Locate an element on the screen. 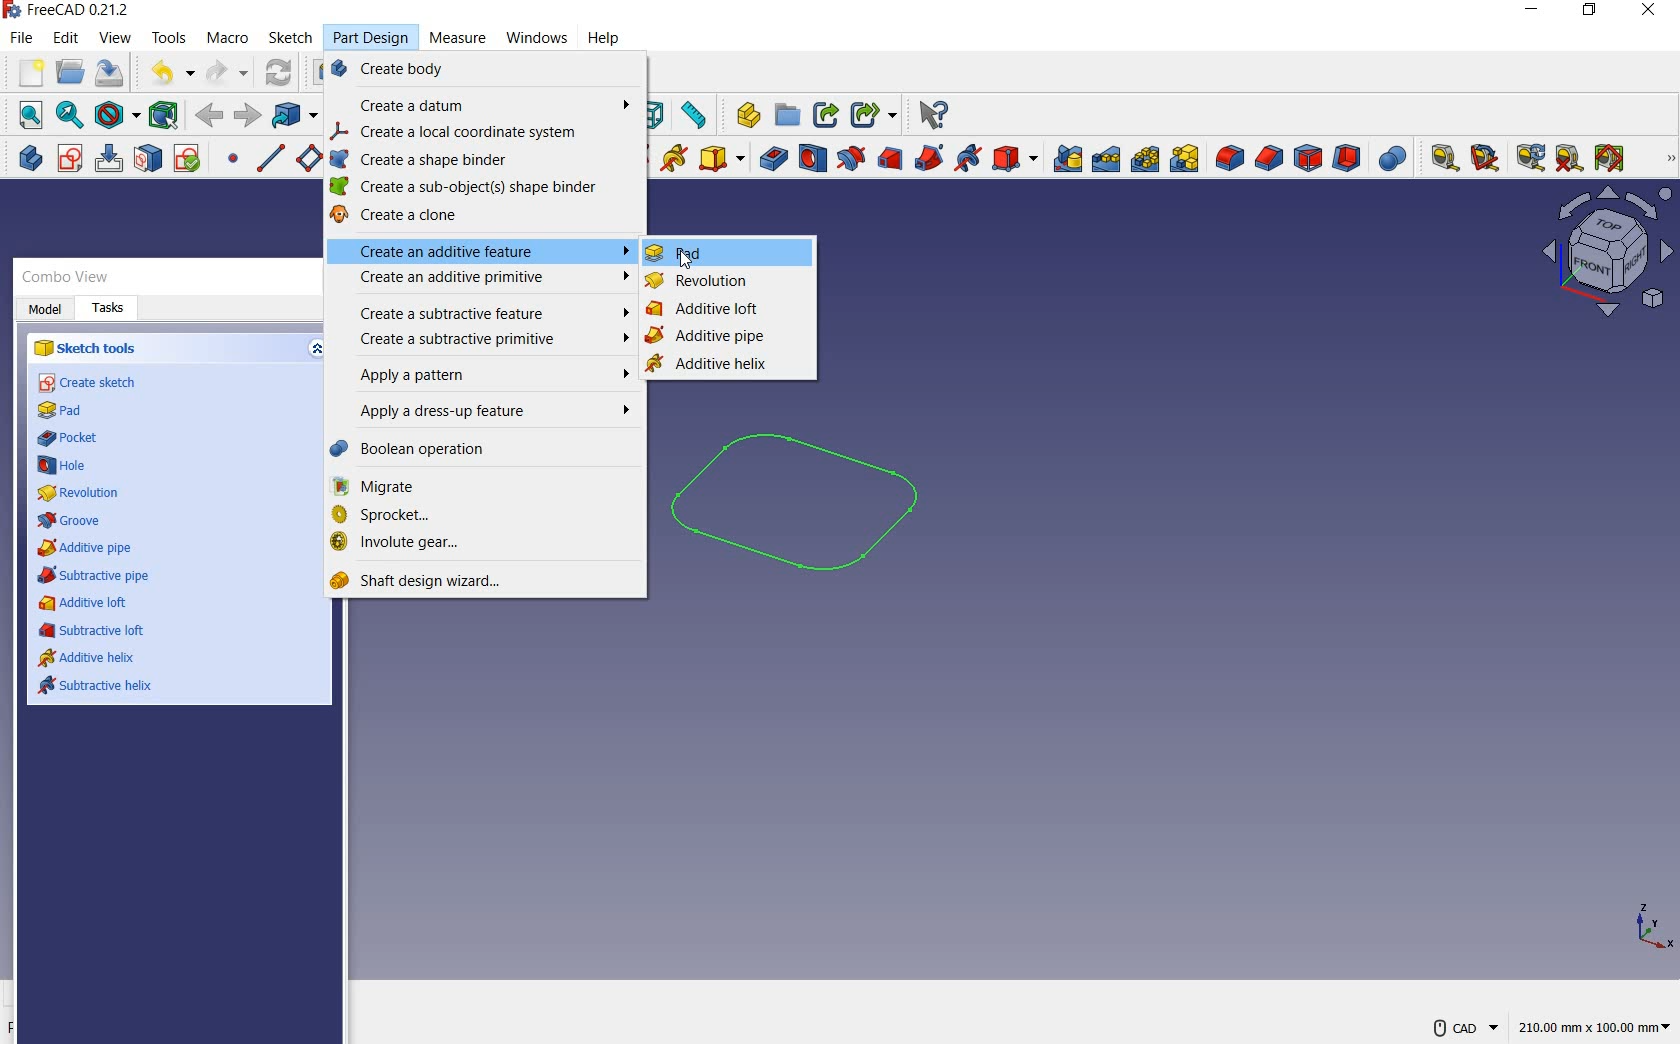 Image resolution: width=1680 pixels, height=1044 pixels. sketch is located at coordinates (820, 513).